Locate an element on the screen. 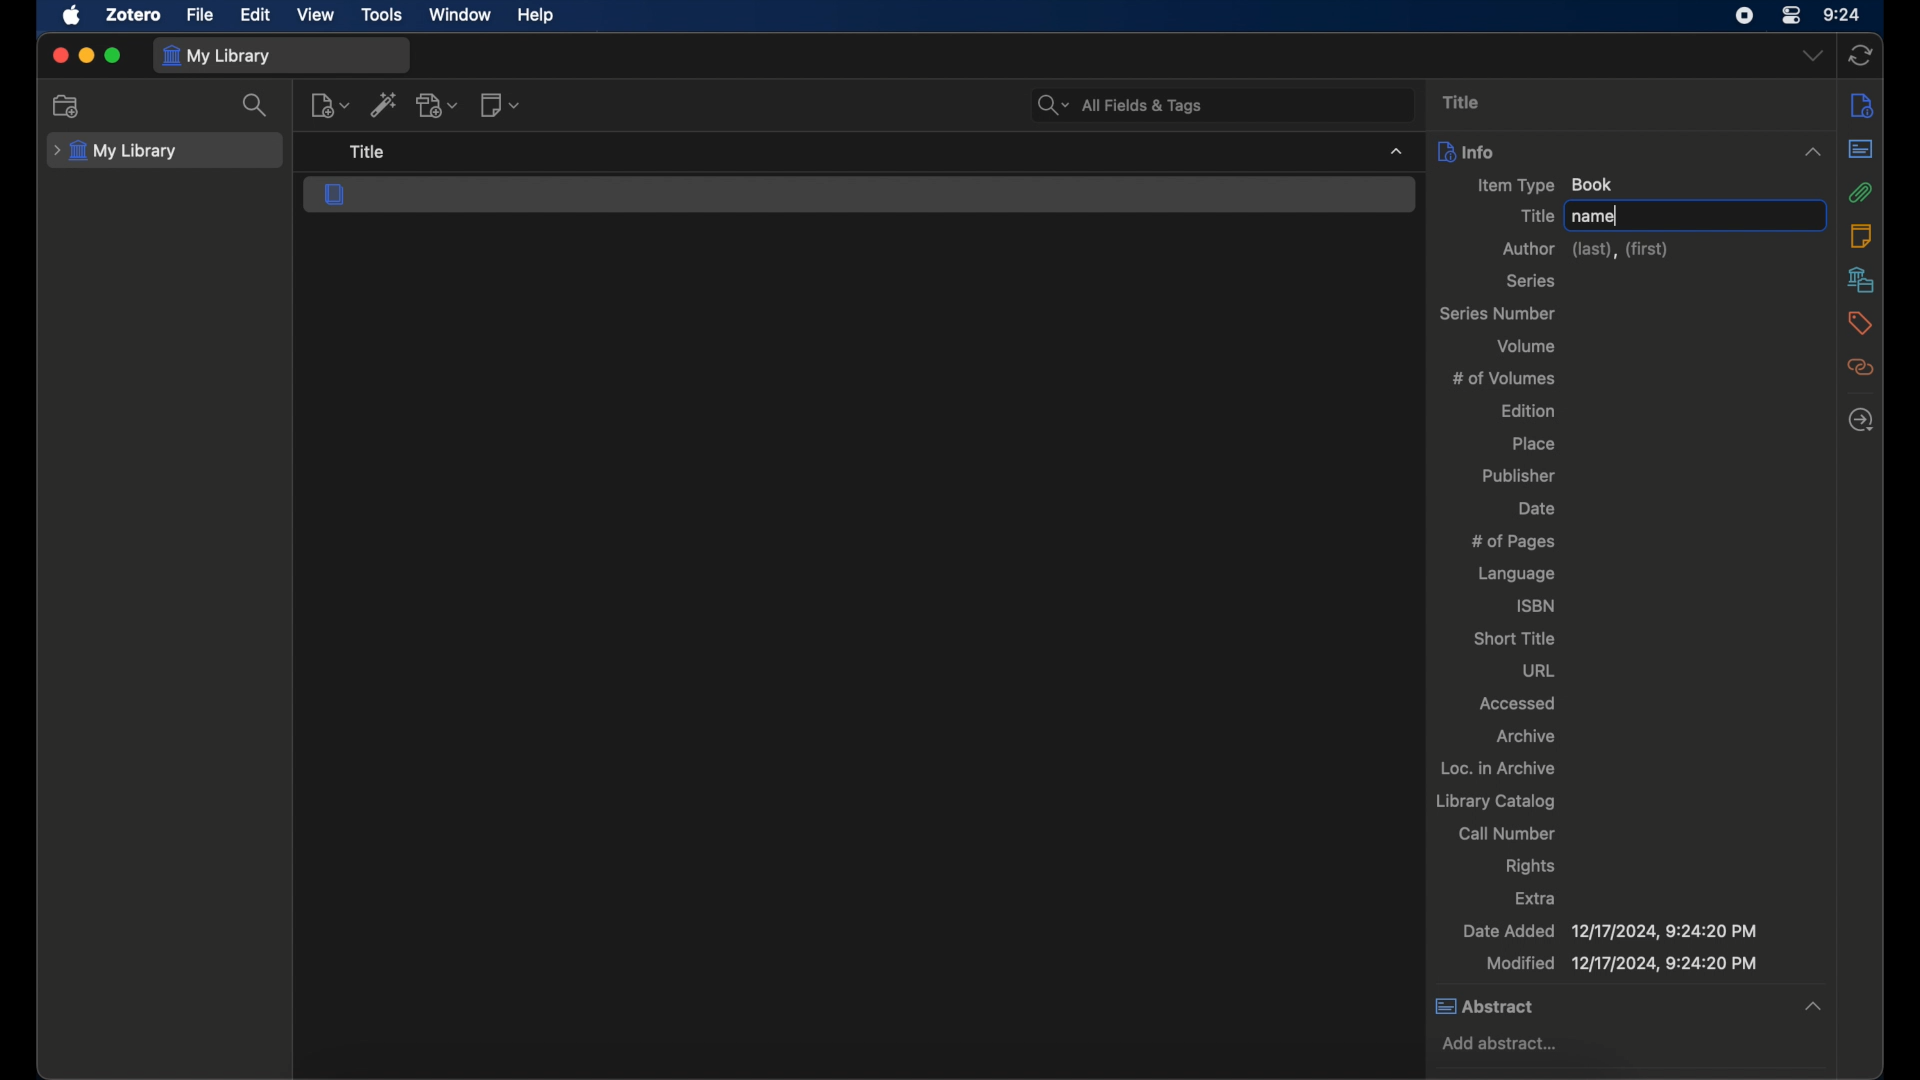  control center is located at coordinates (1792, 15).